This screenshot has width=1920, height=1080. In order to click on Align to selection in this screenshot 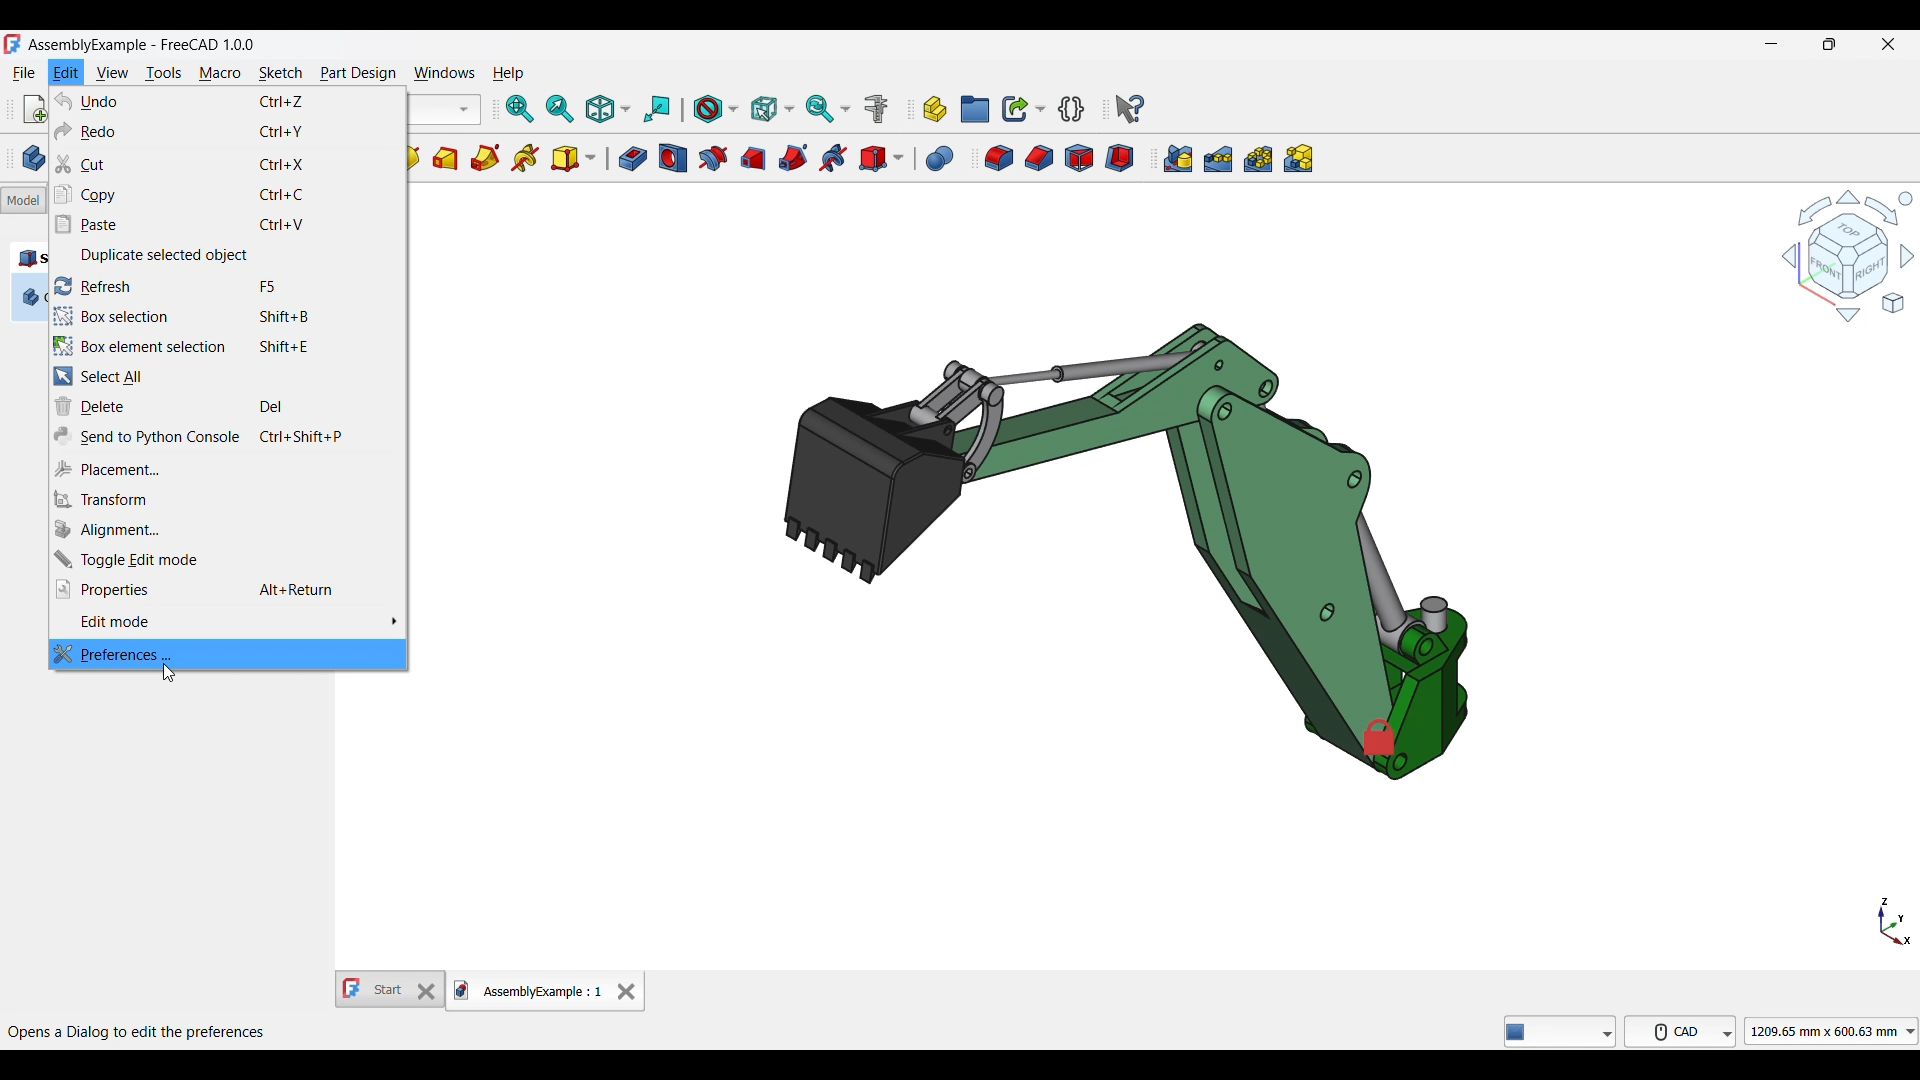, I will do `click(657, 109)`.